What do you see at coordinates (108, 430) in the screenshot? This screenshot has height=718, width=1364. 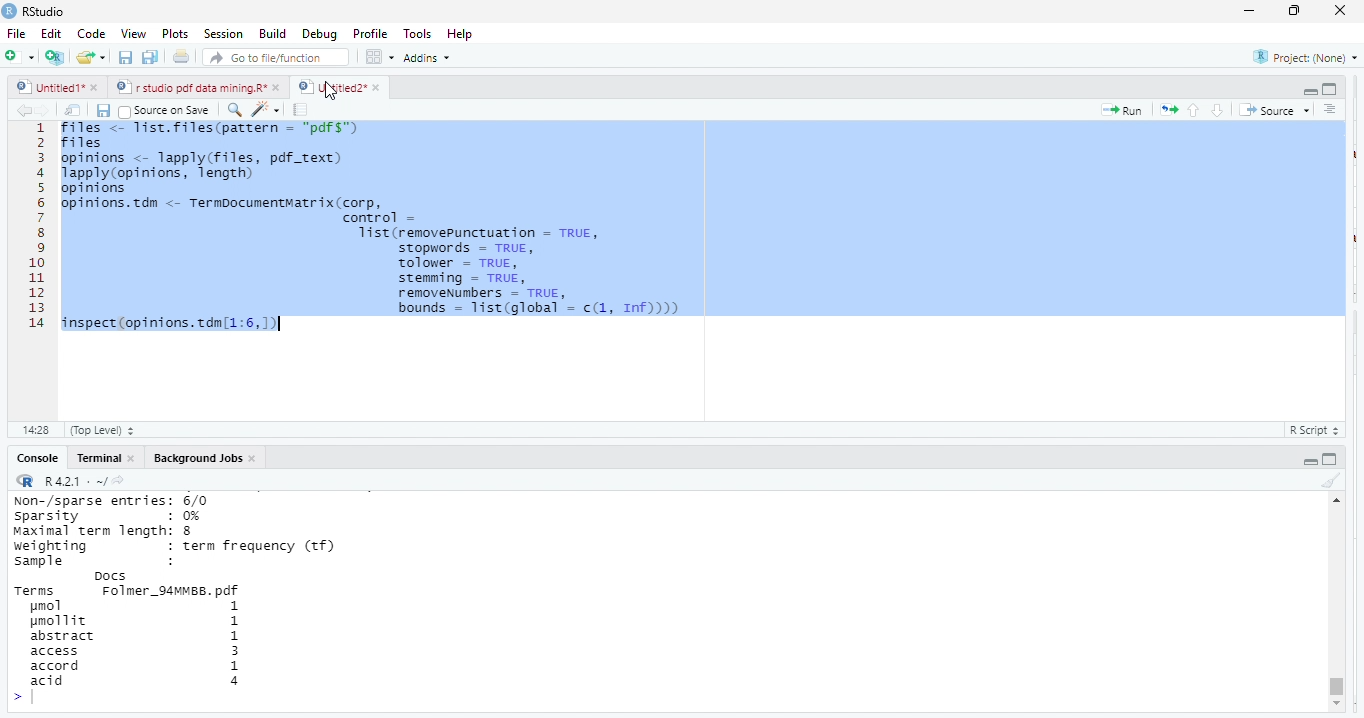 I see `top level` at bounding box center [108, 430].